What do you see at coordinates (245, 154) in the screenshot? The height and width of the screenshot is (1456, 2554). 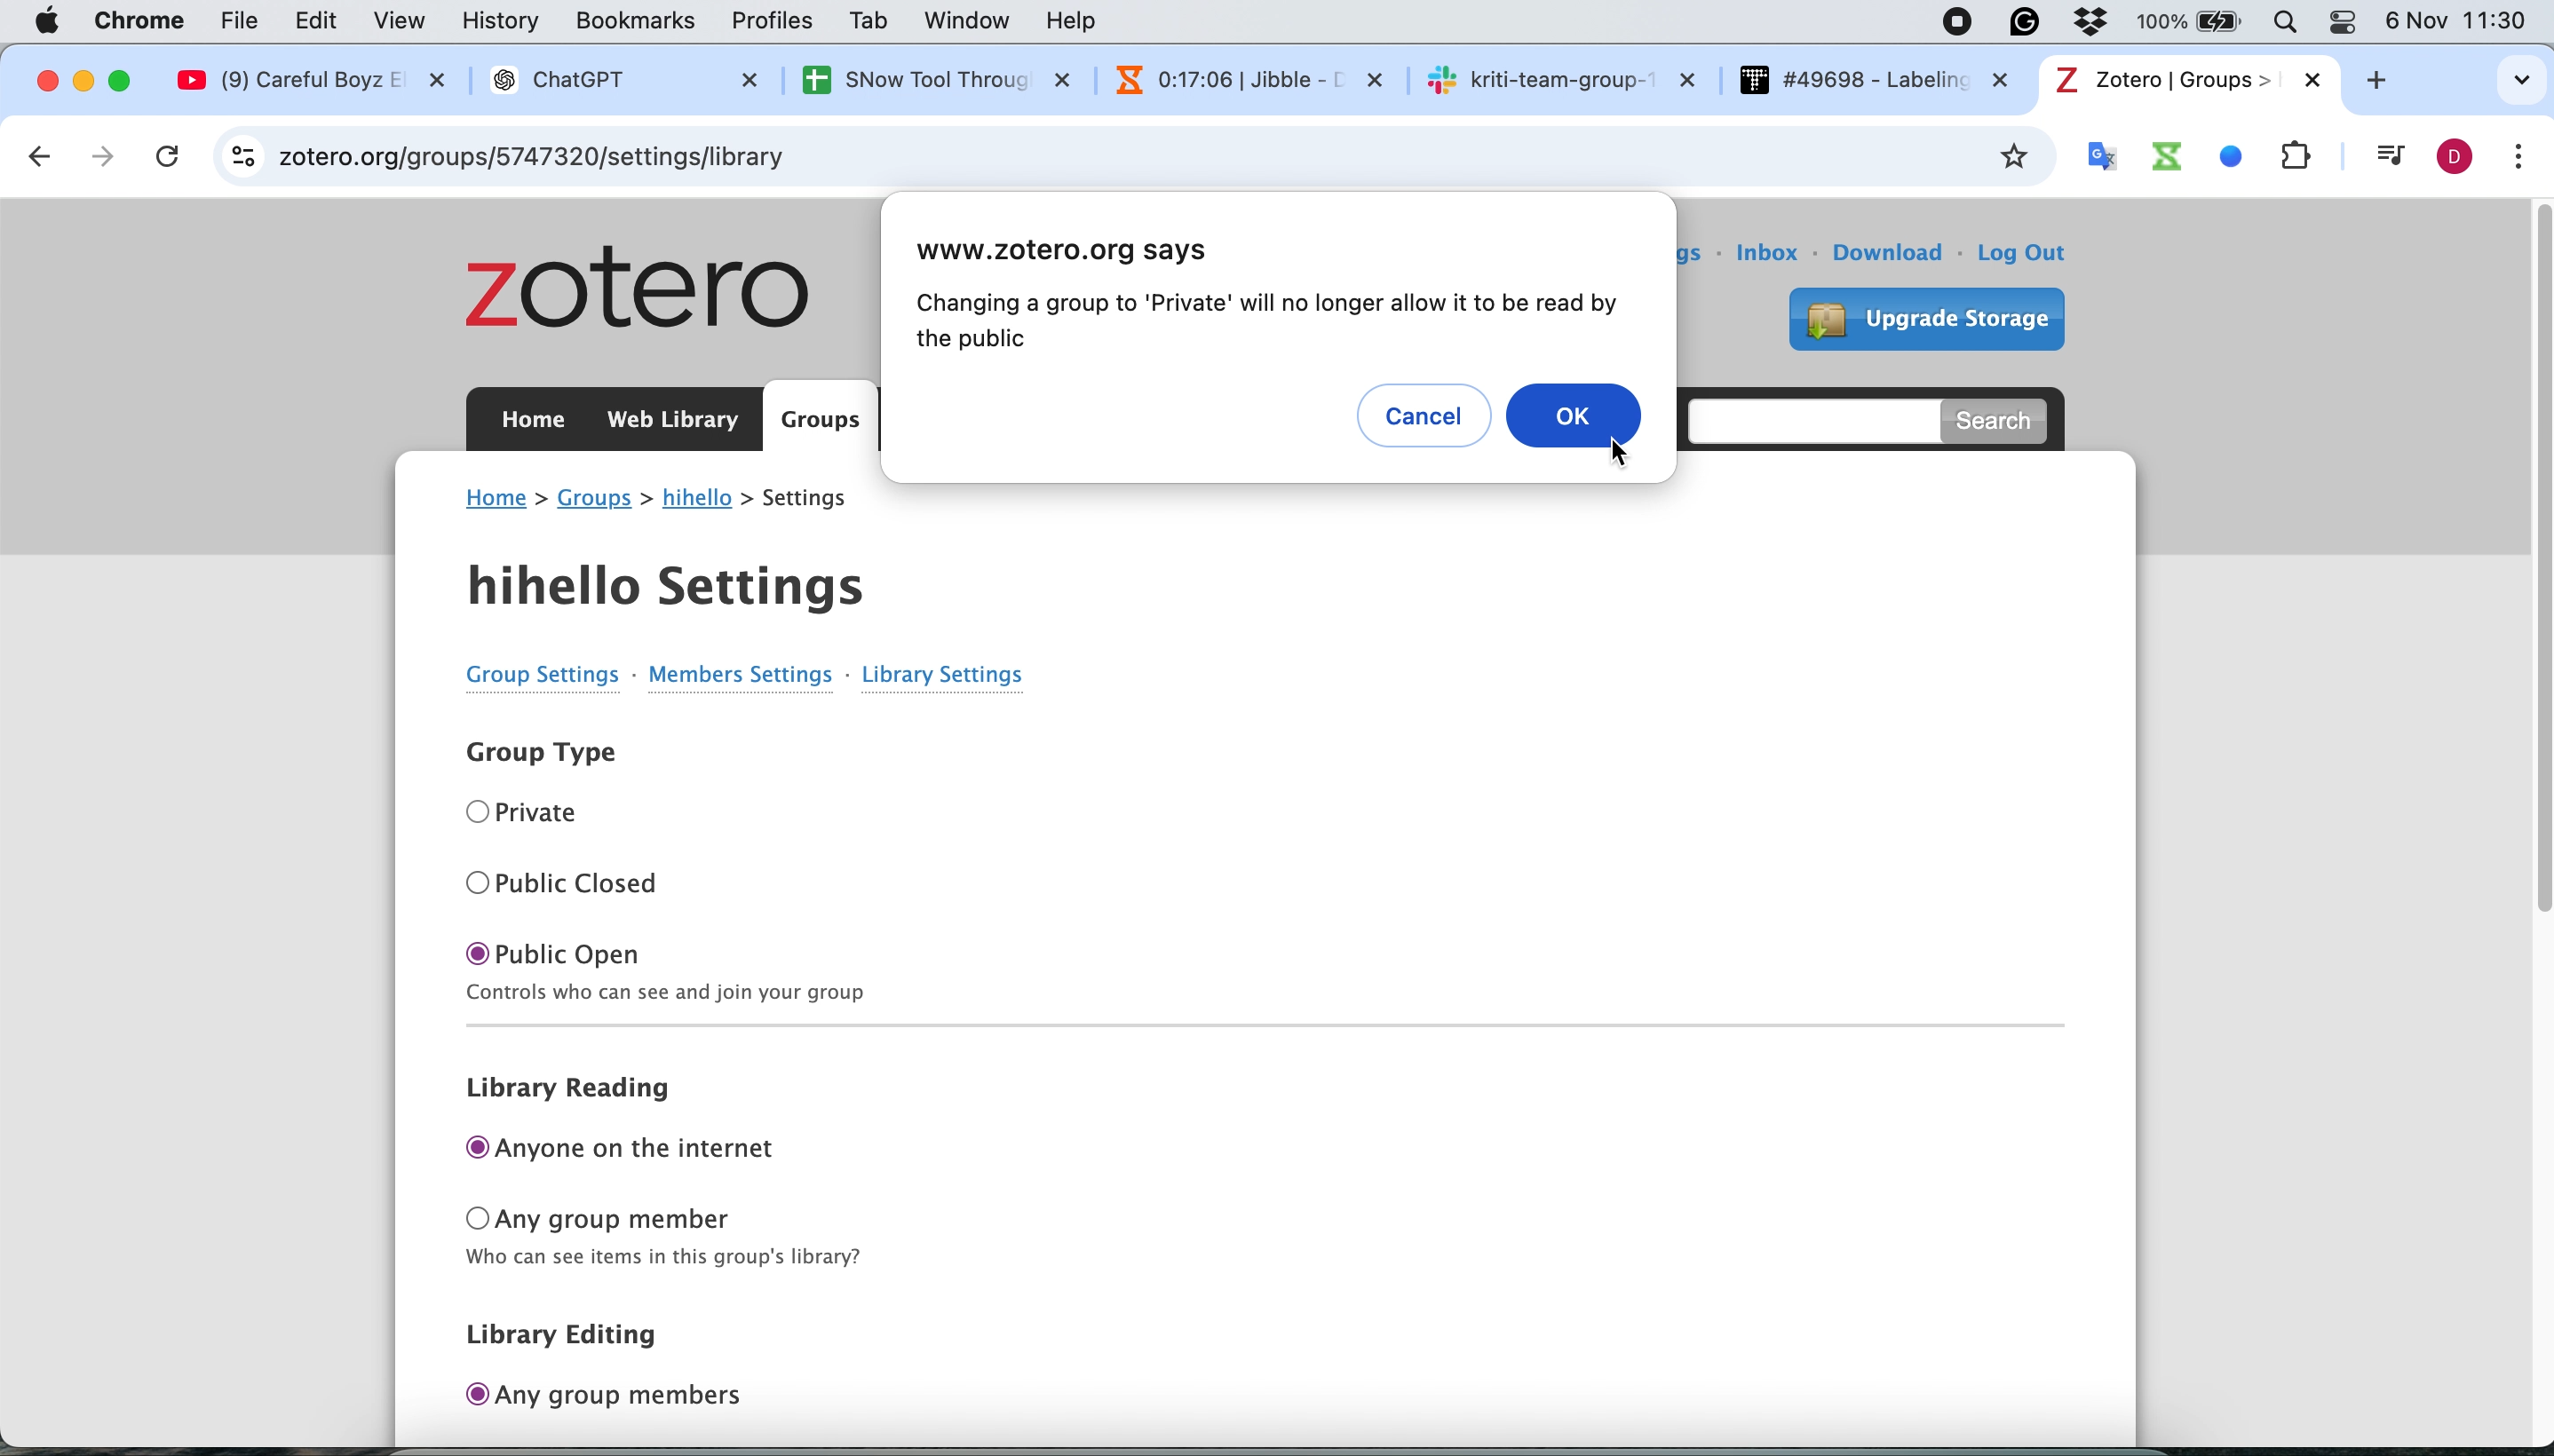 I see `site information` at bounding box center [245, 154].